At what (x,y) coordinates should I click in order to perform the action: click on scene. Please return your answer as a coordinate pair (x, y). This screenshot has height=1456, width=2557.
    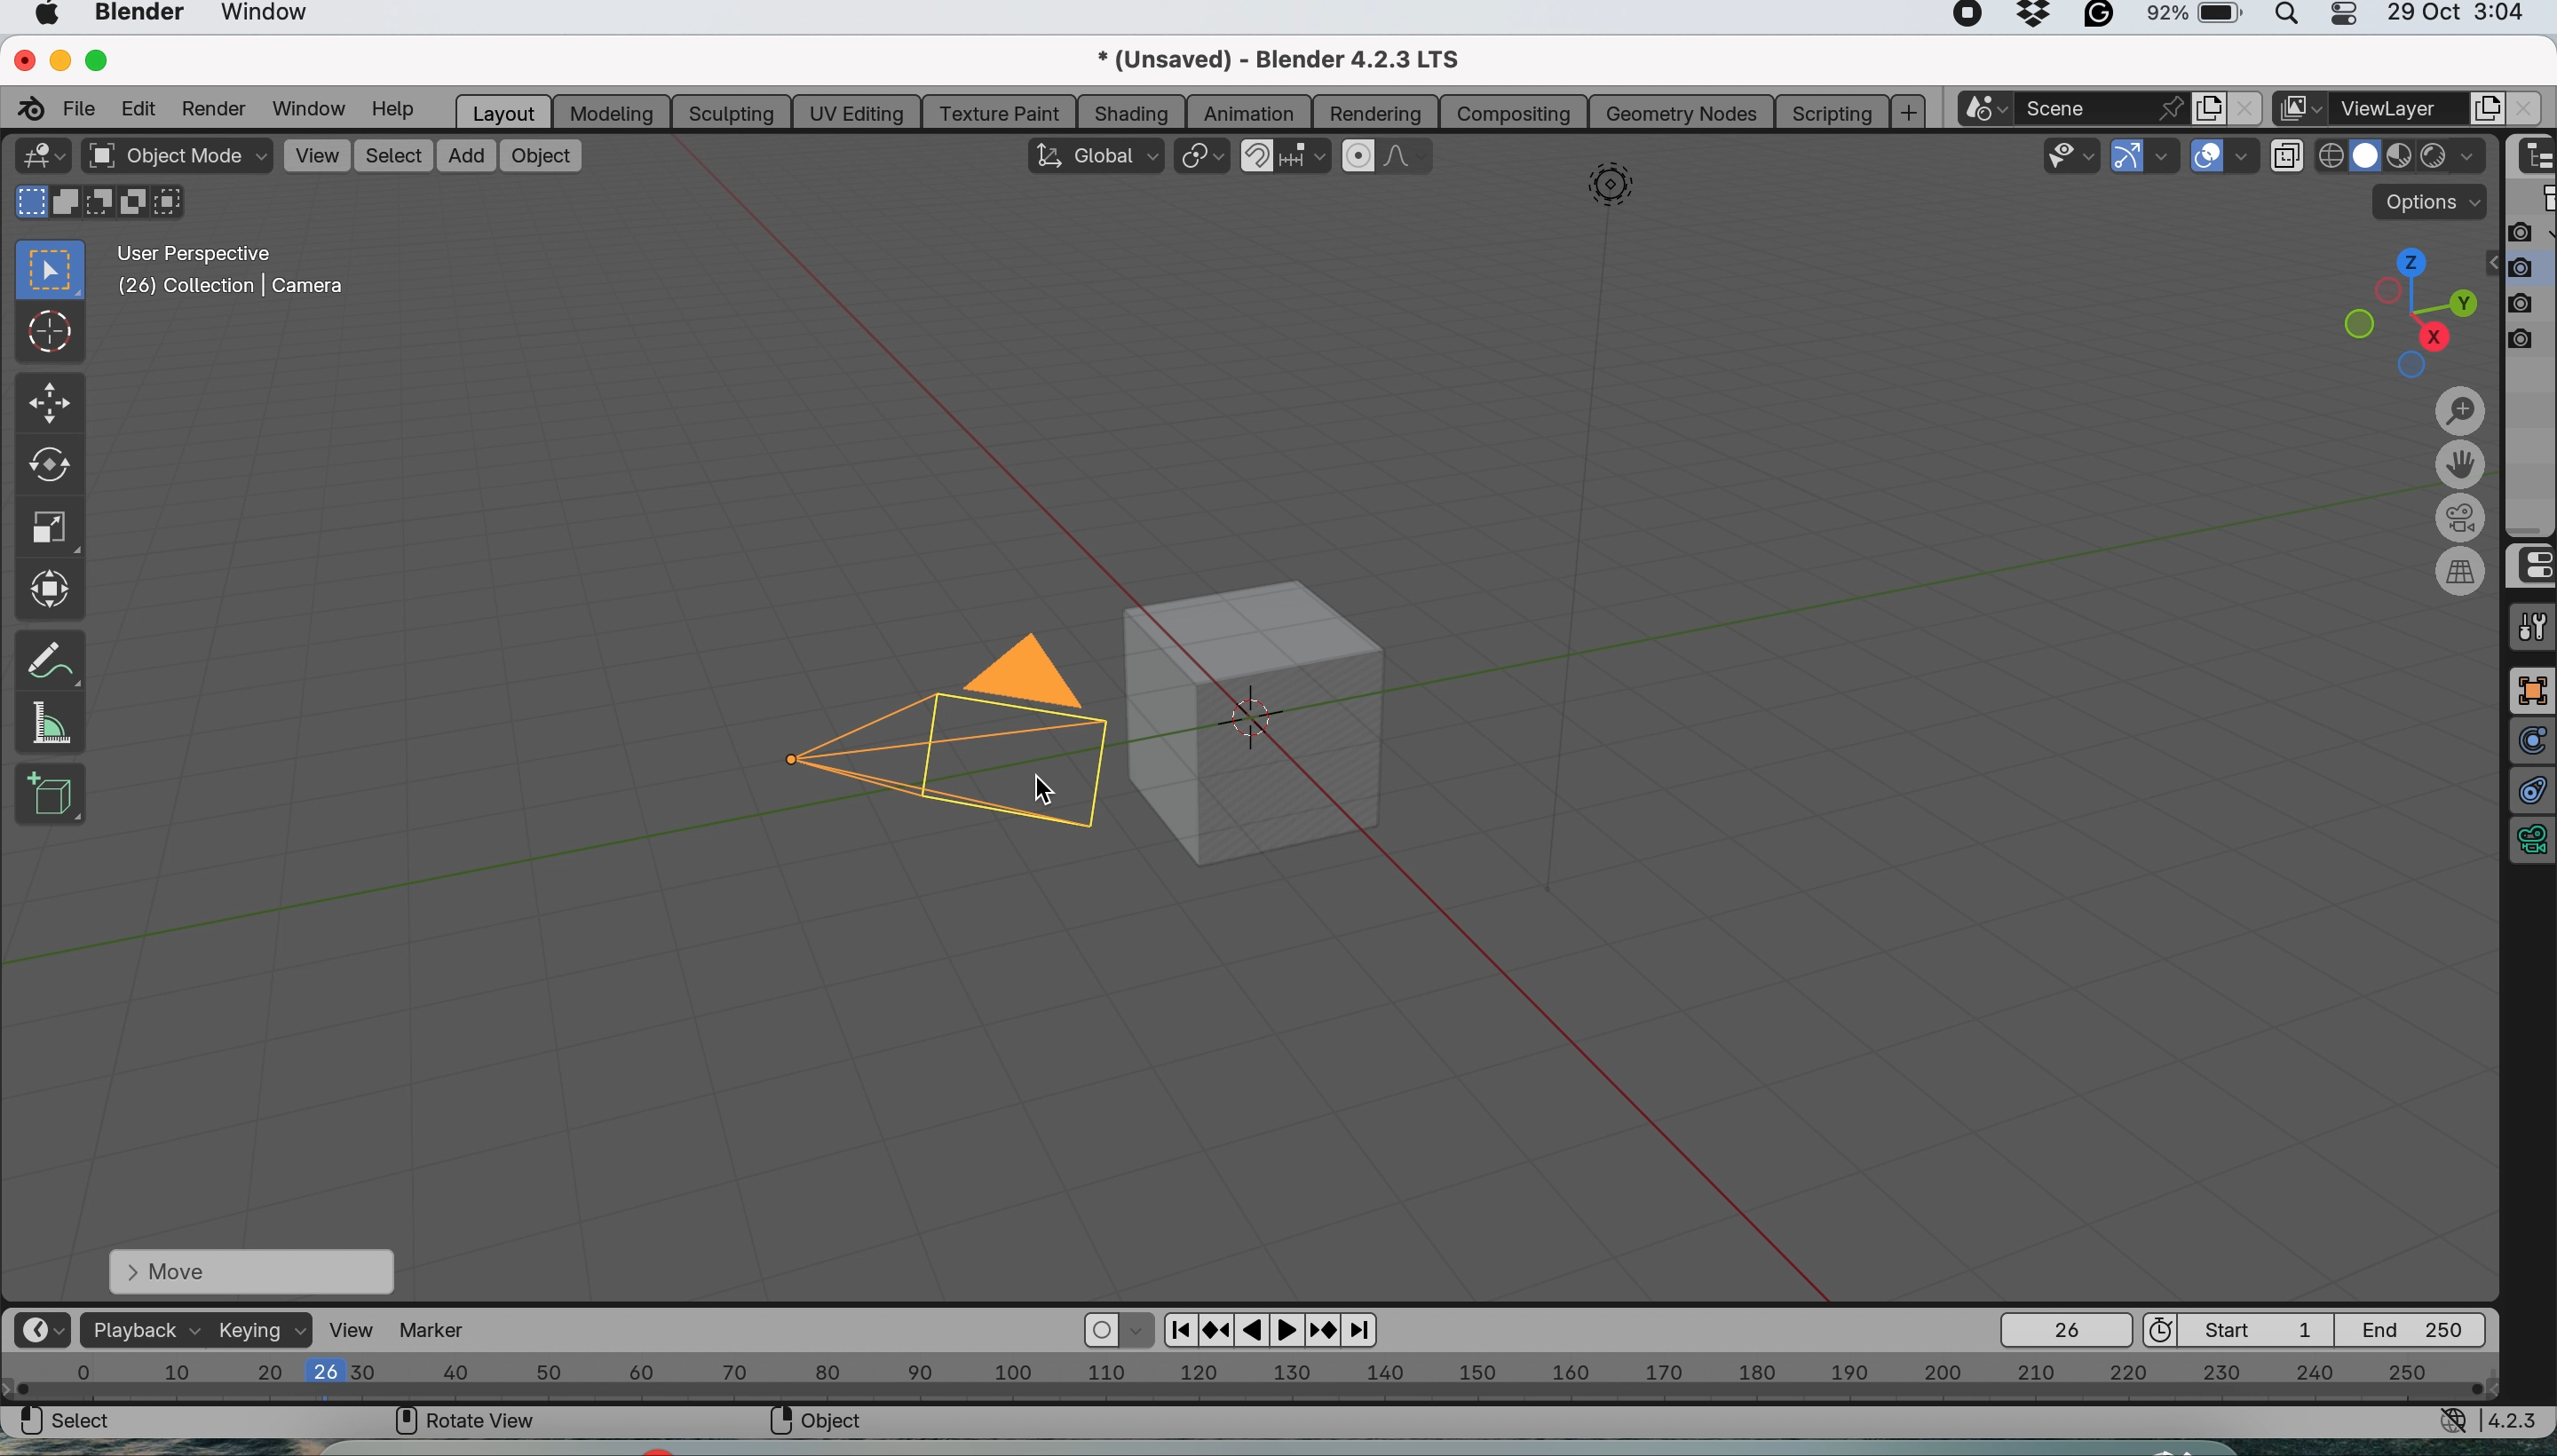
    Looking at the image, I should click on (2107, 108).